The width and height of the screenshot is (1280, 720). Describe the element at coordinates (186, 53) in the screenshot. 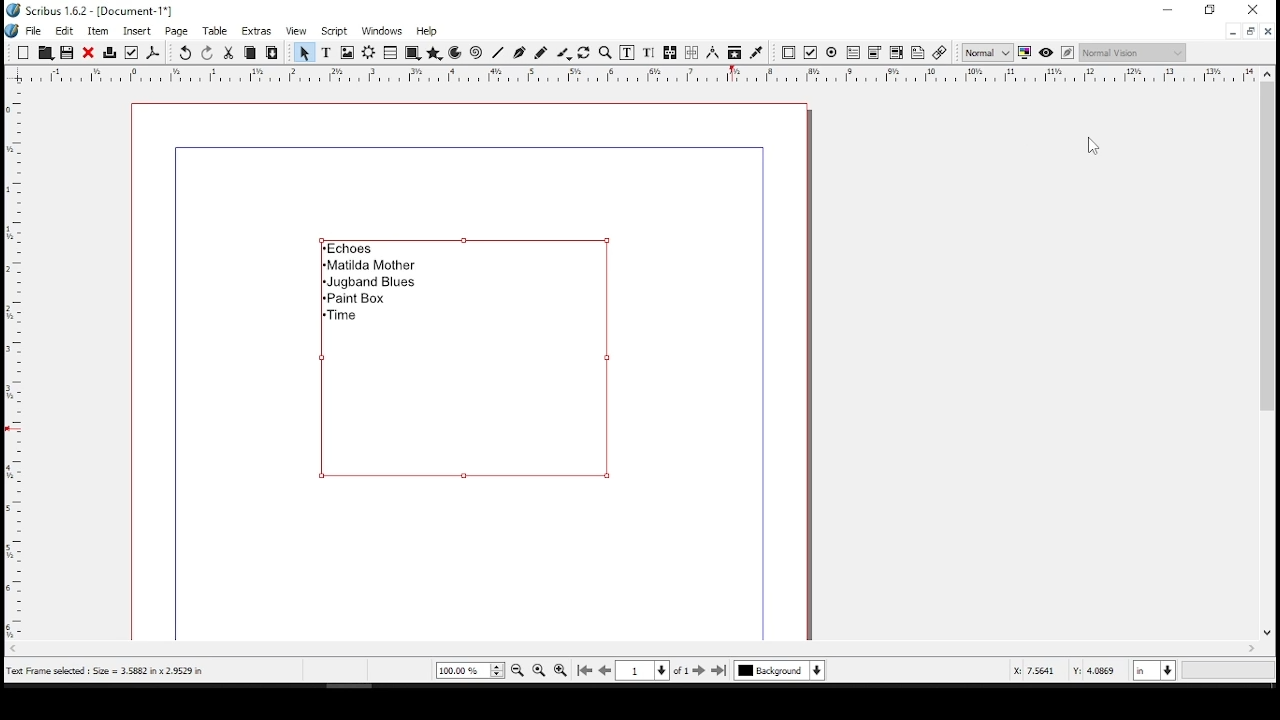

I see `undo` at that location.